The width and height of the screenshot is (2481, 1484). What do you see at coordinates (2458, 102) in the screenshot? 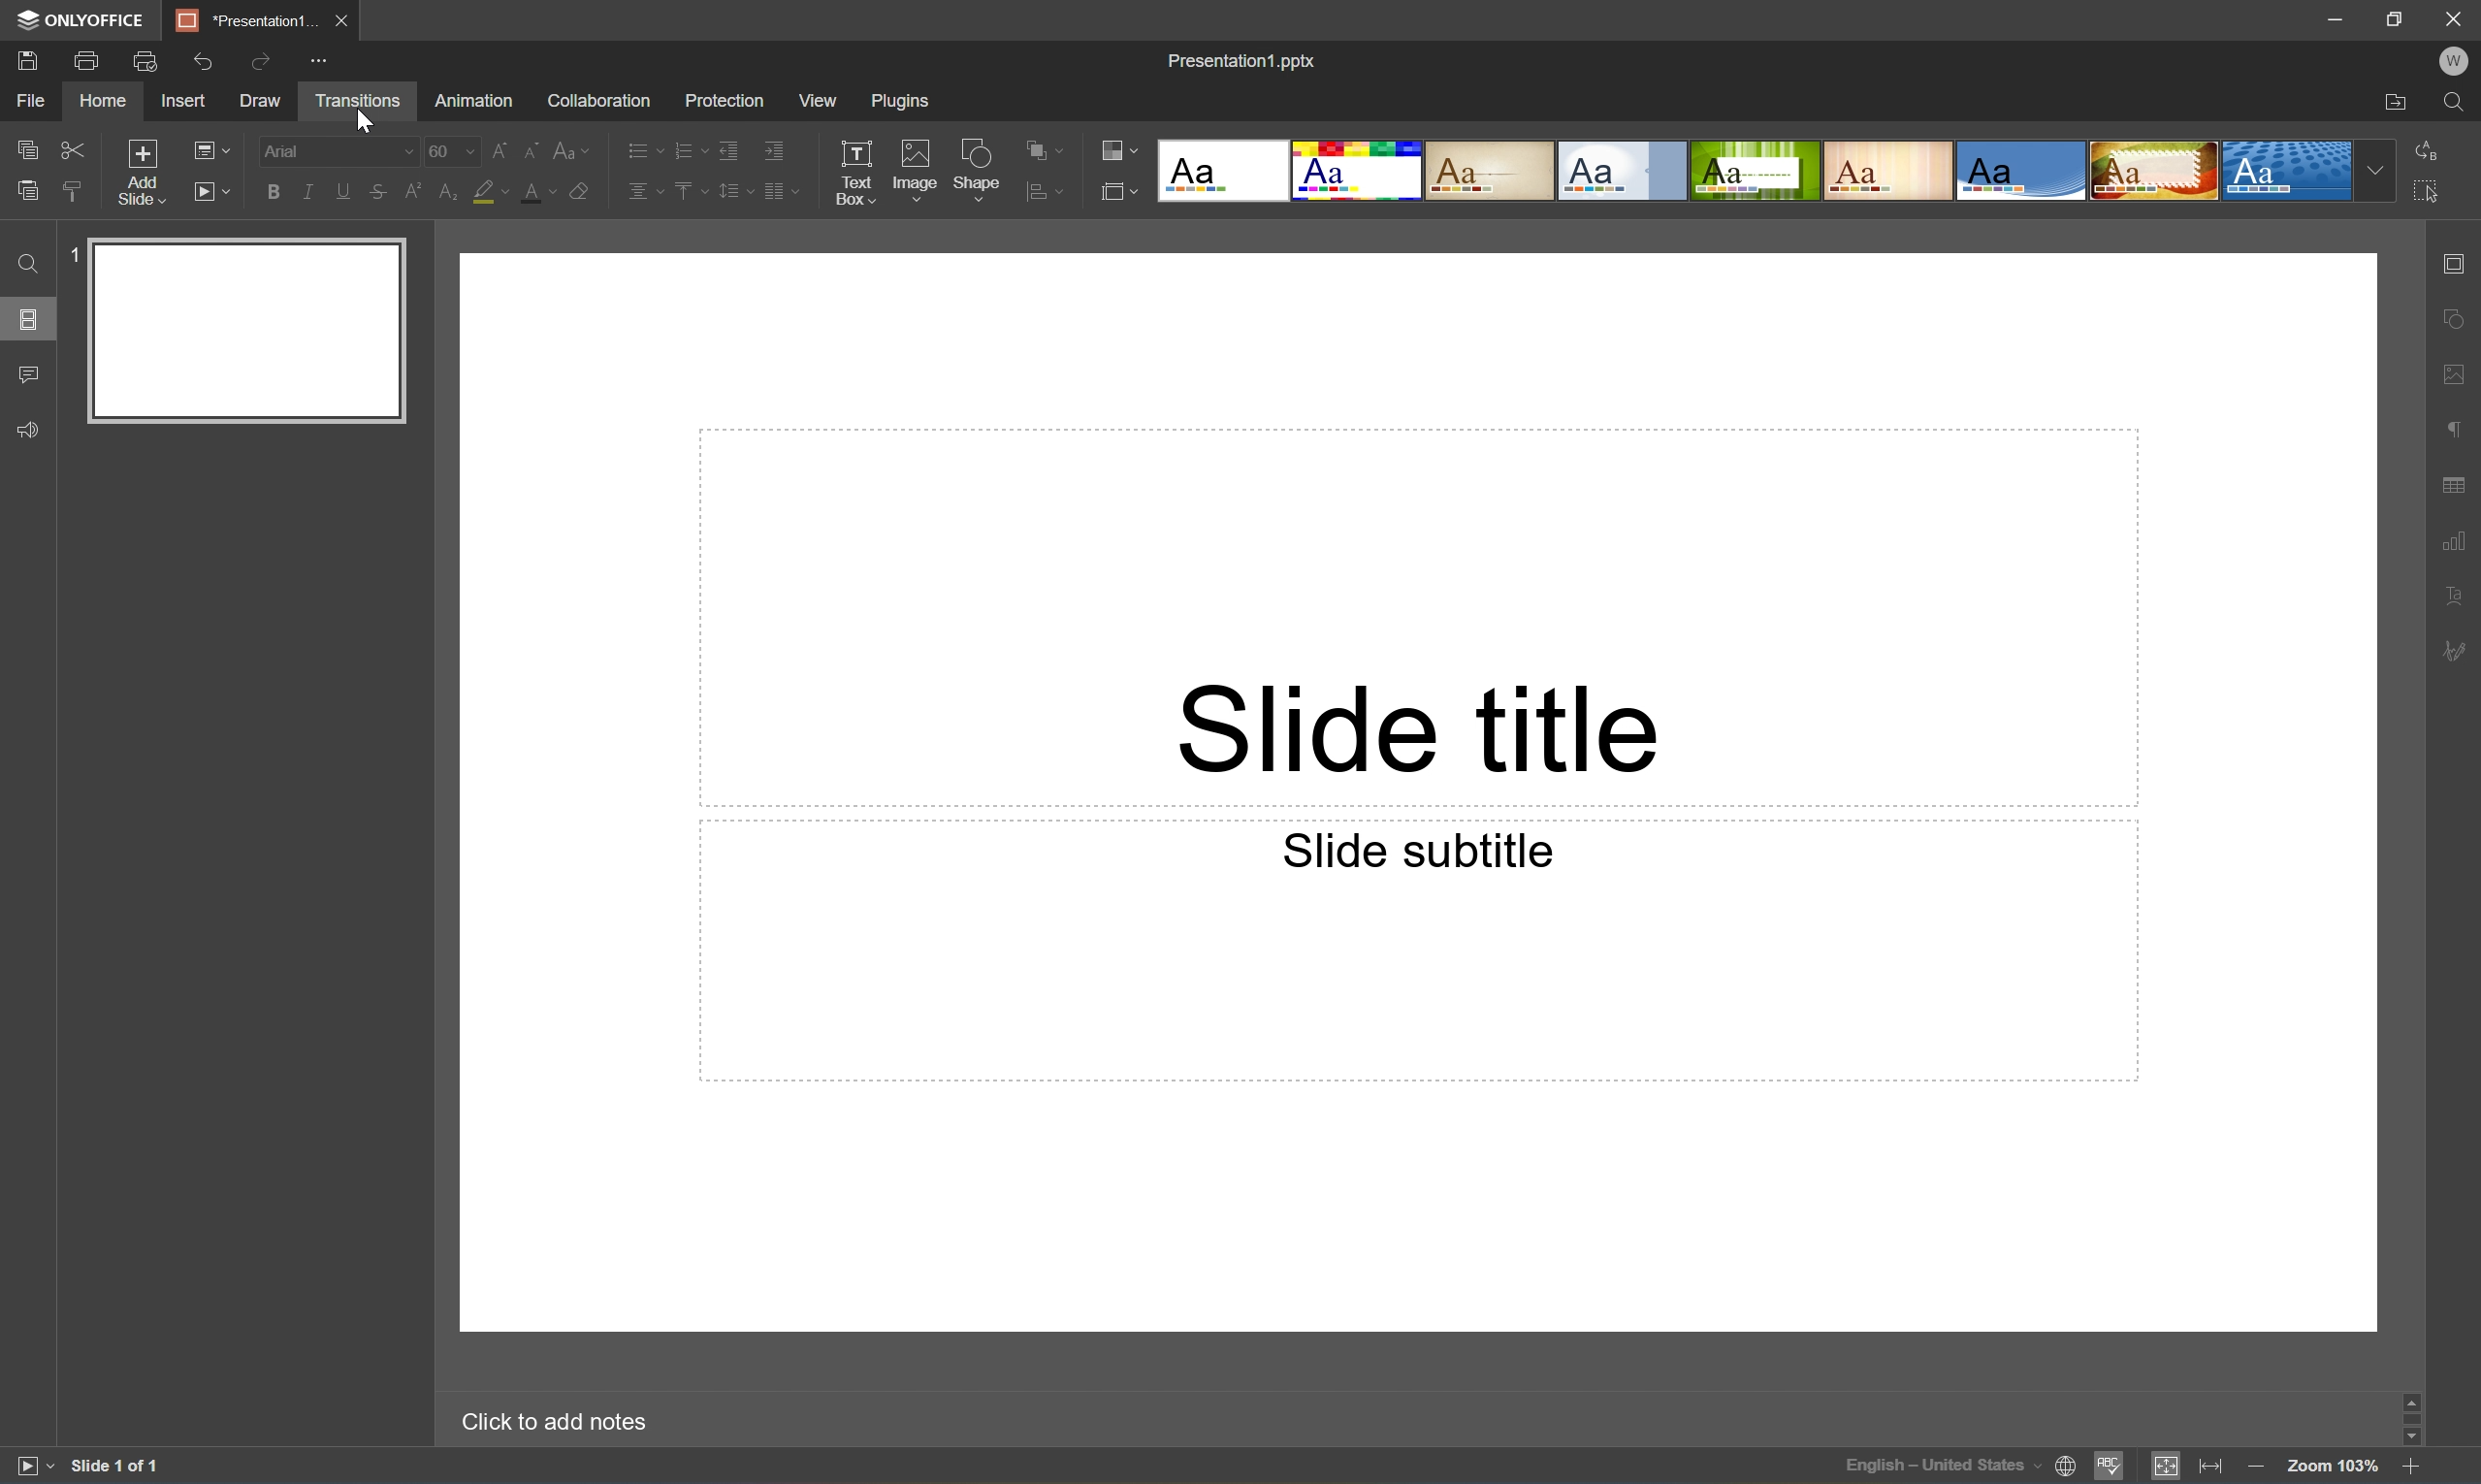
I see `Find` at bounding box center [2458, 102].